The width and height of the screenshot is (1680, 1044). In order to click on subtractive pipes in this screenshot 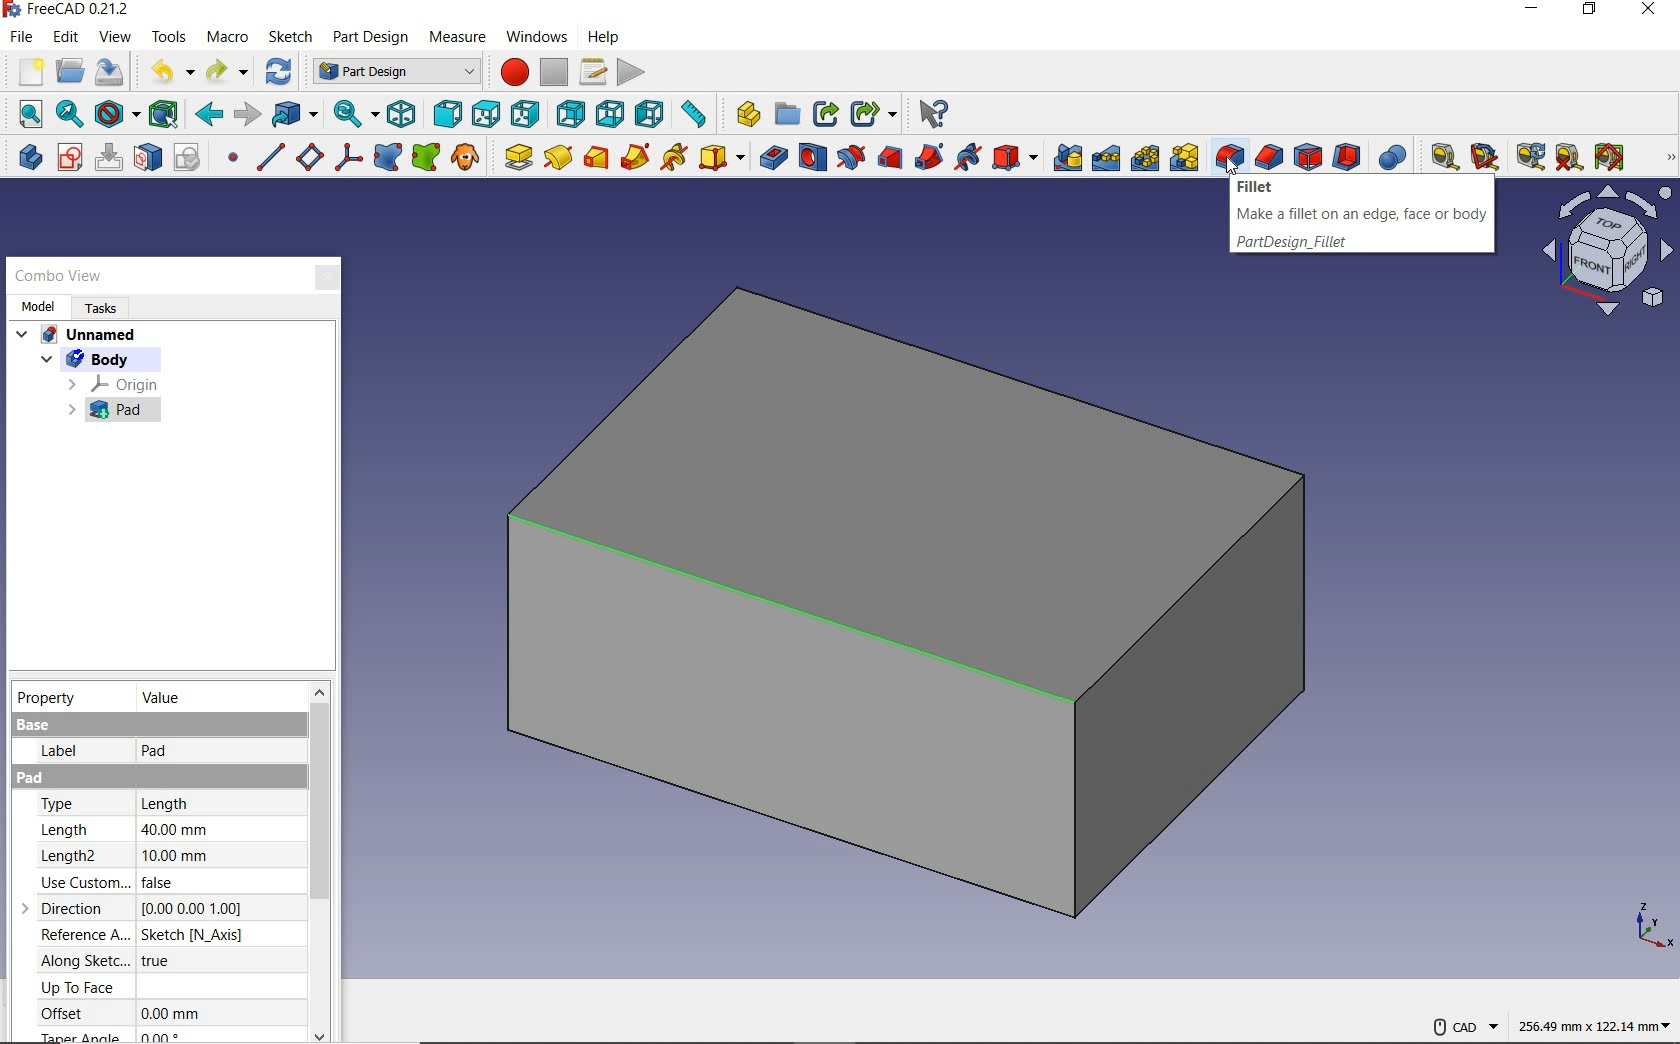, I will do `click(927, 158)`.